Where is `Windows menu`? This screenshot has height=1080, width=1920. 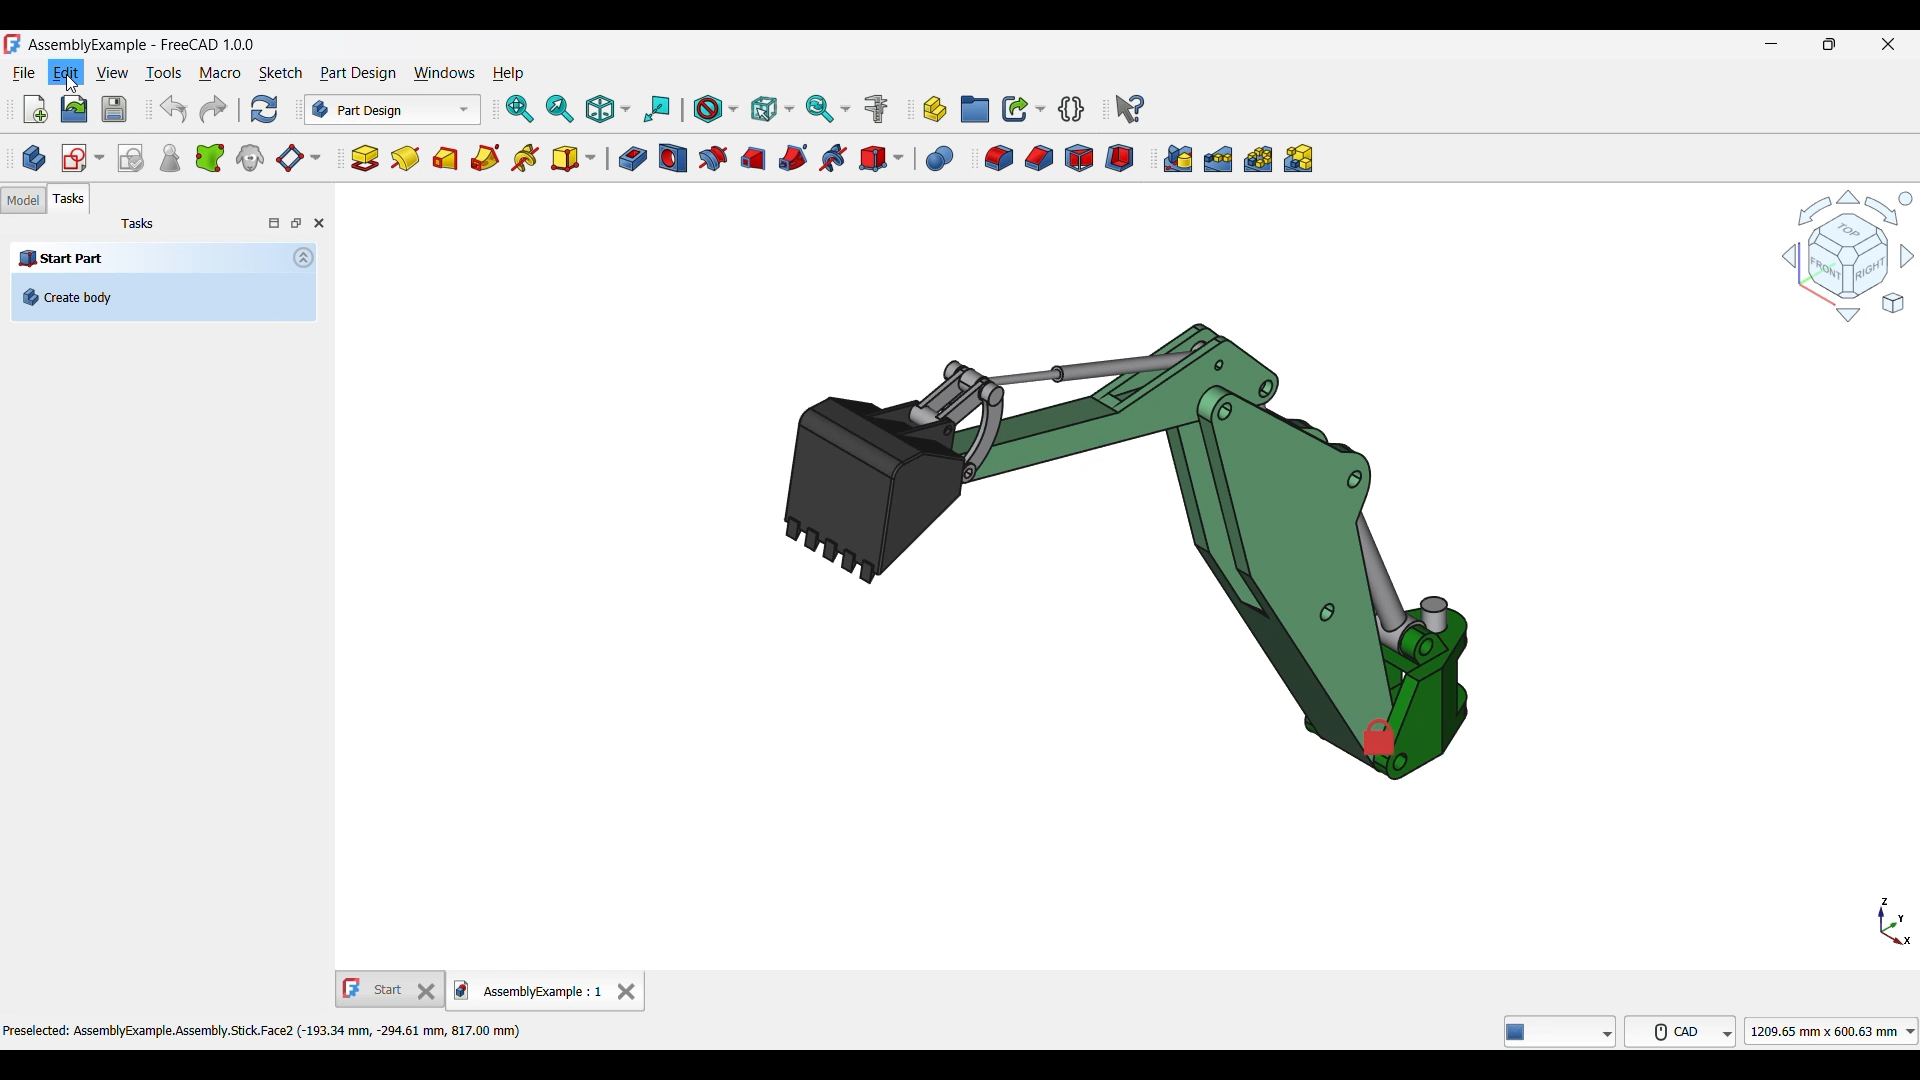
Windows menu is located at coordinates (444, 73).